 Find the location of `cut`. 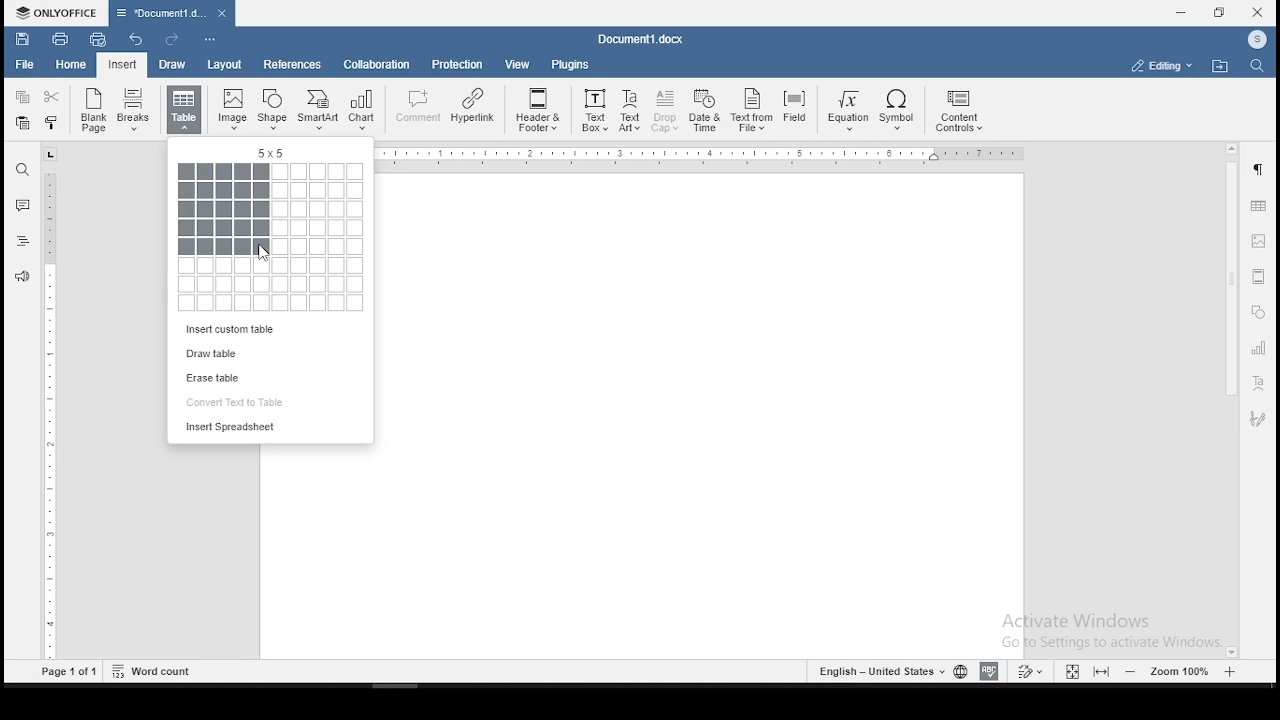

cut is located at coordinates (56, 96).